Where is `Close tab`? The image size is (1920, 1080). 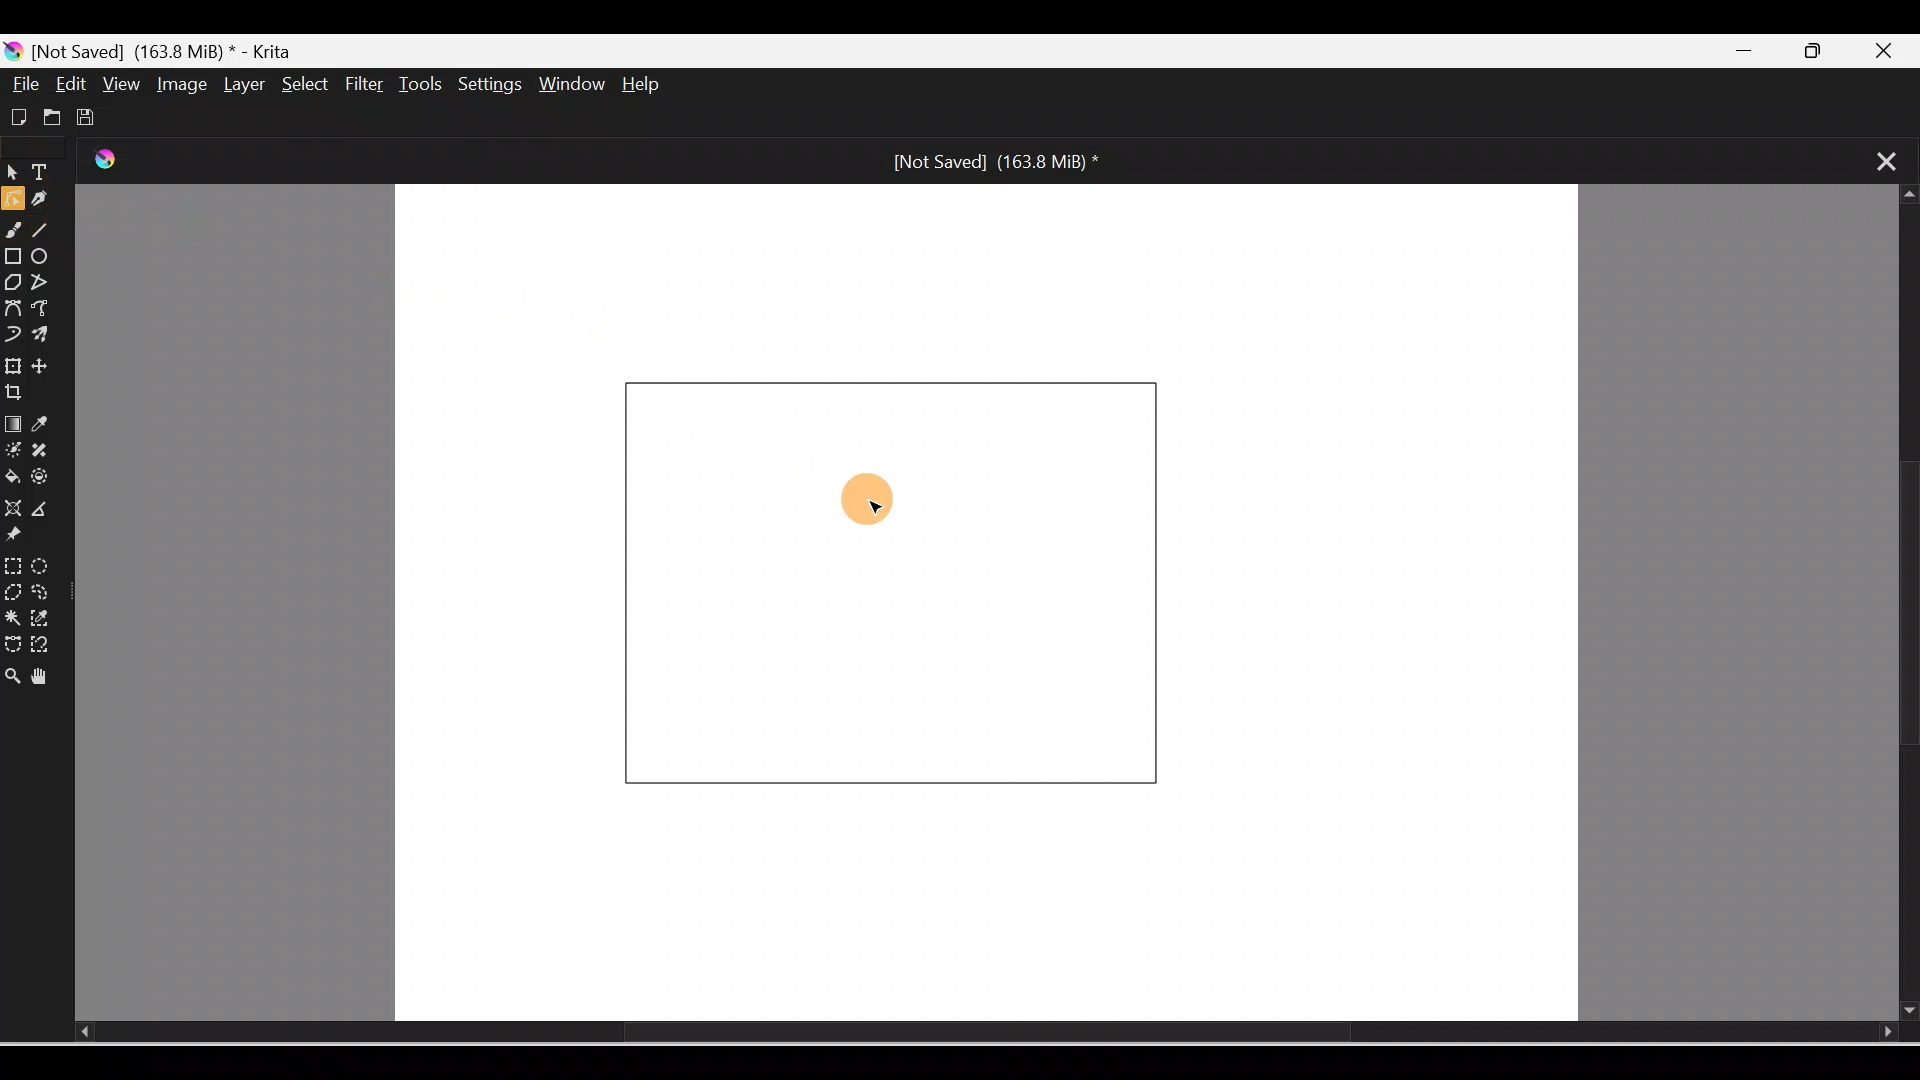 Close tab is located at coordinates (1876, 159).